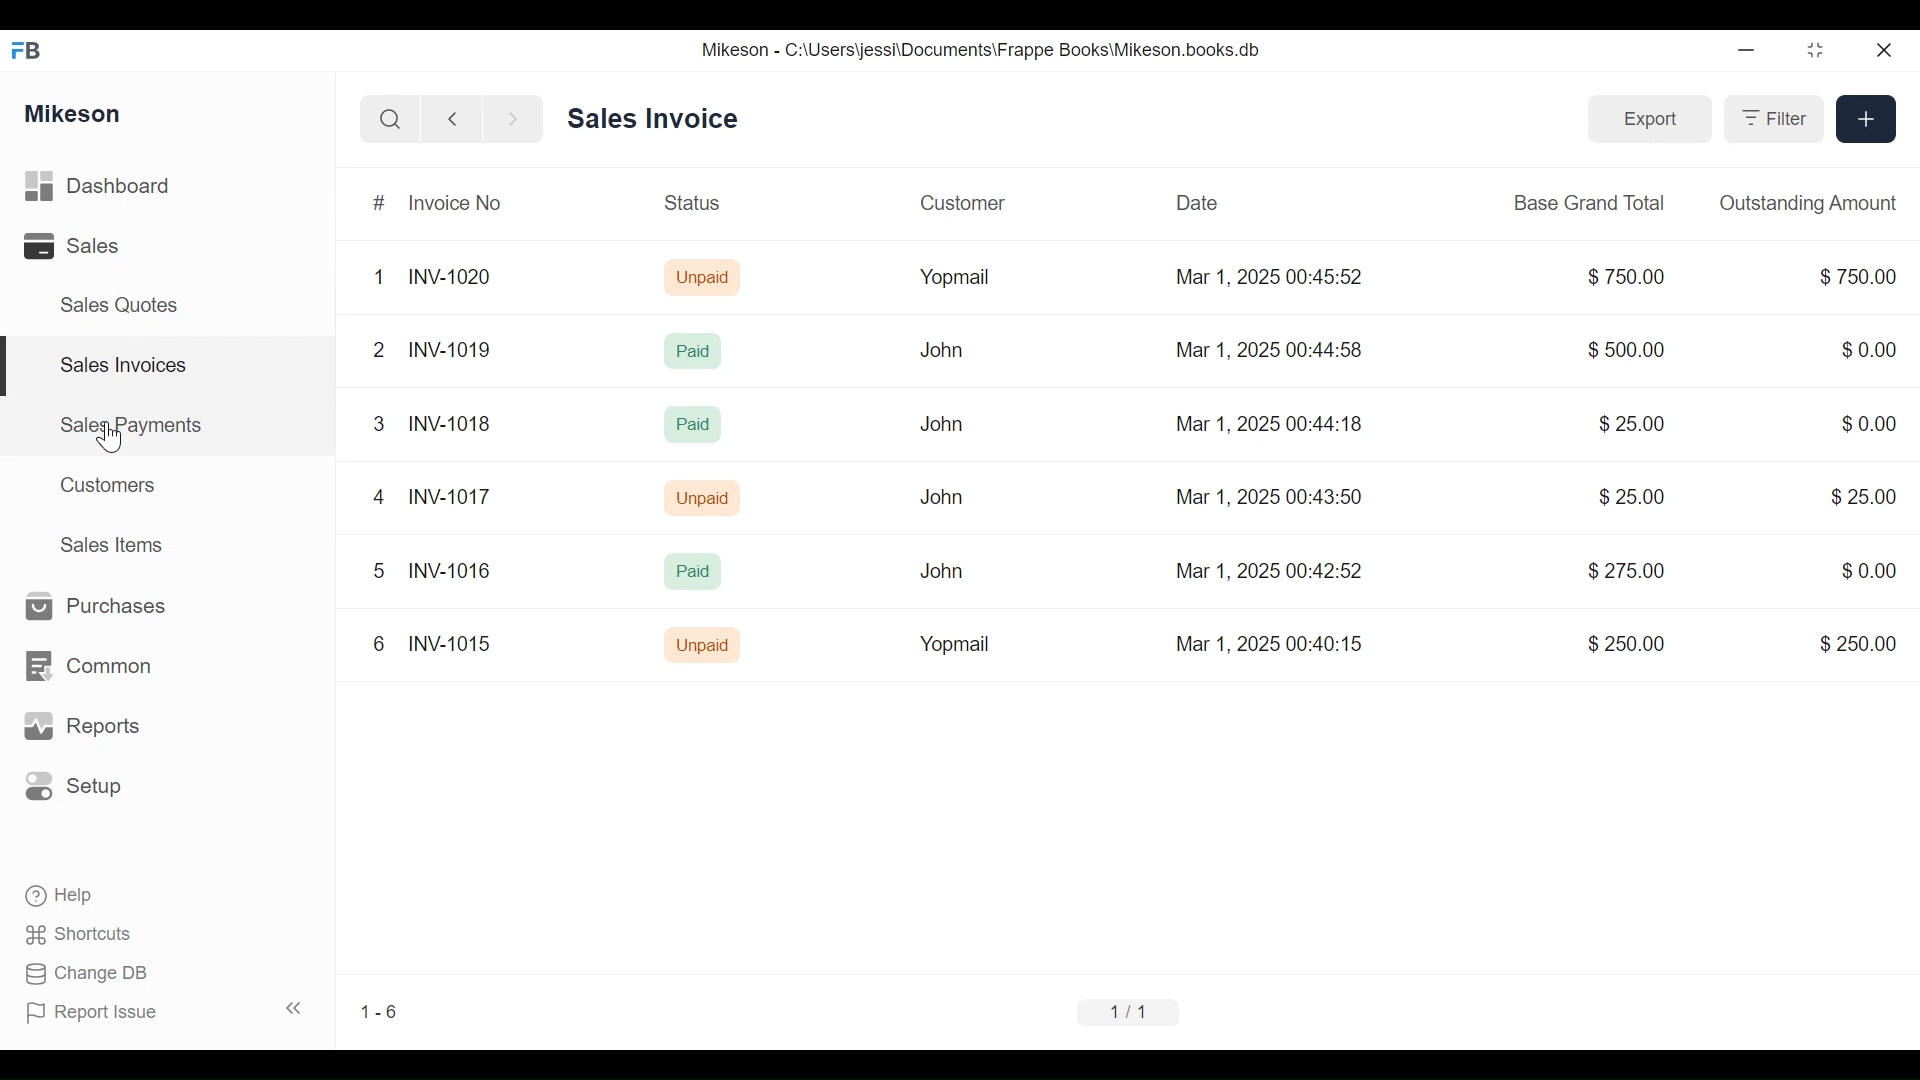  Describe the element at coordinates (373, 350) in the screenshot. I see `2` at that location.